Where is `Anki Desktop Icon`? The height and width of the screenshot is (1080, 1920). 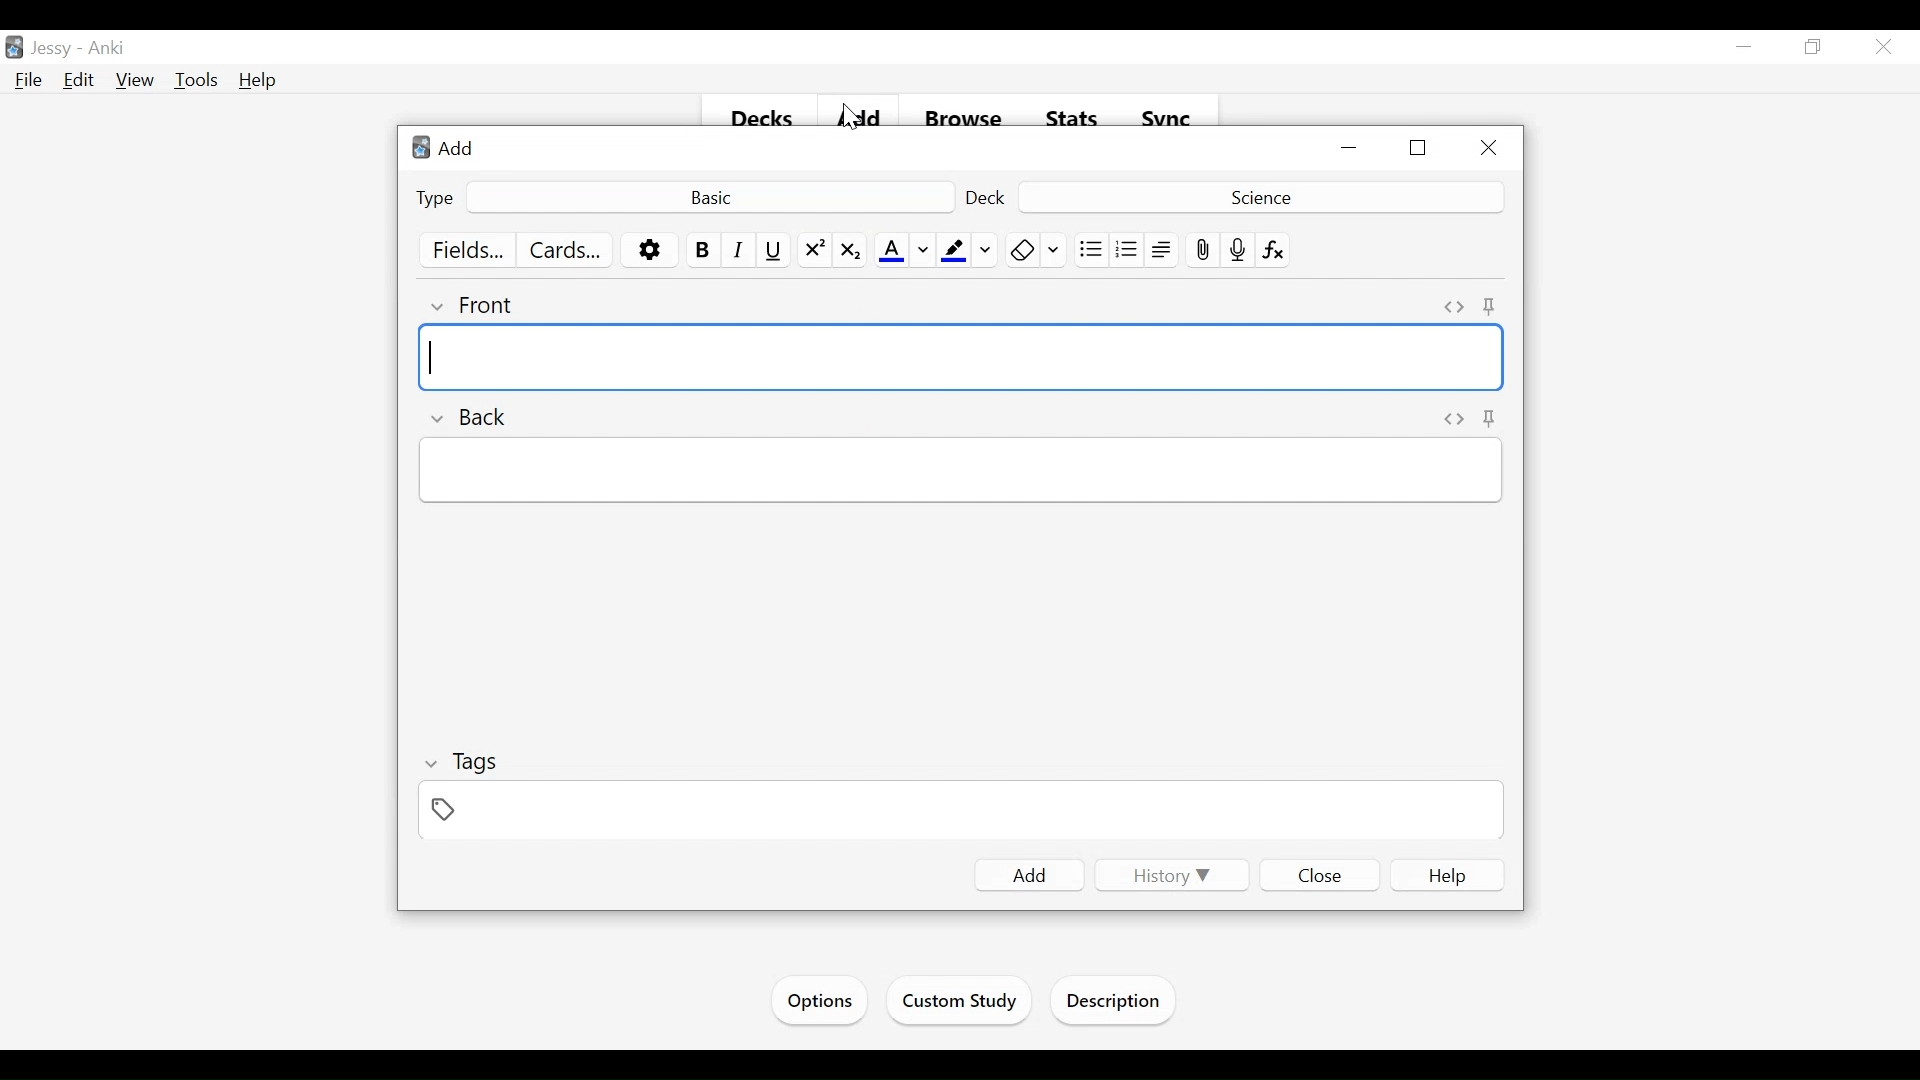 Anki Desktop Icon is located at coordinates (14, 48).